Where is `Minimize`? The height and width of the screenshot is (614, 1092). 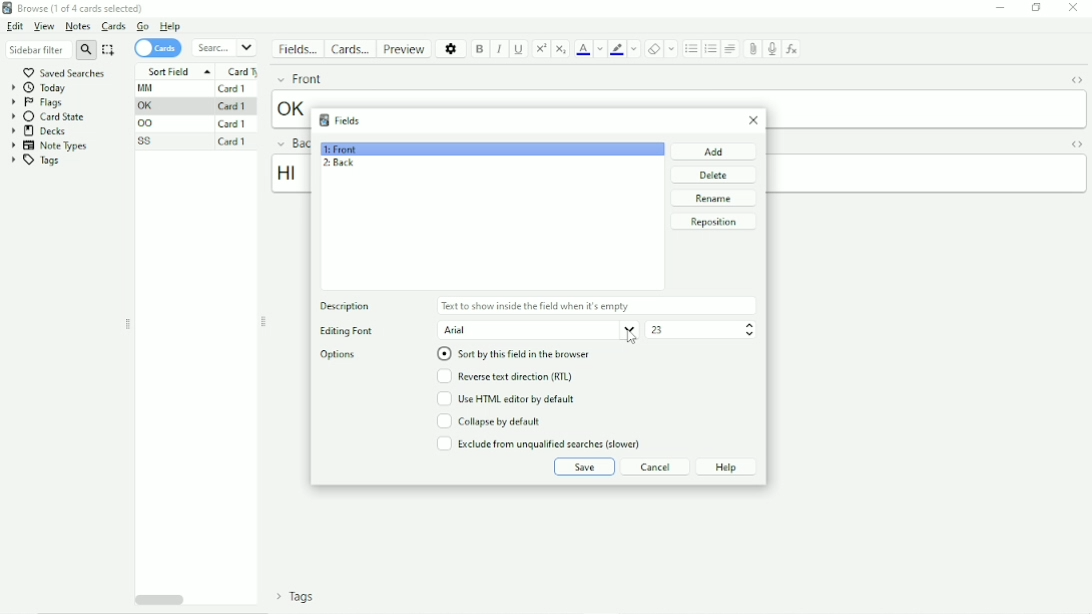 Minimize is located at coordinates (1001, 8).